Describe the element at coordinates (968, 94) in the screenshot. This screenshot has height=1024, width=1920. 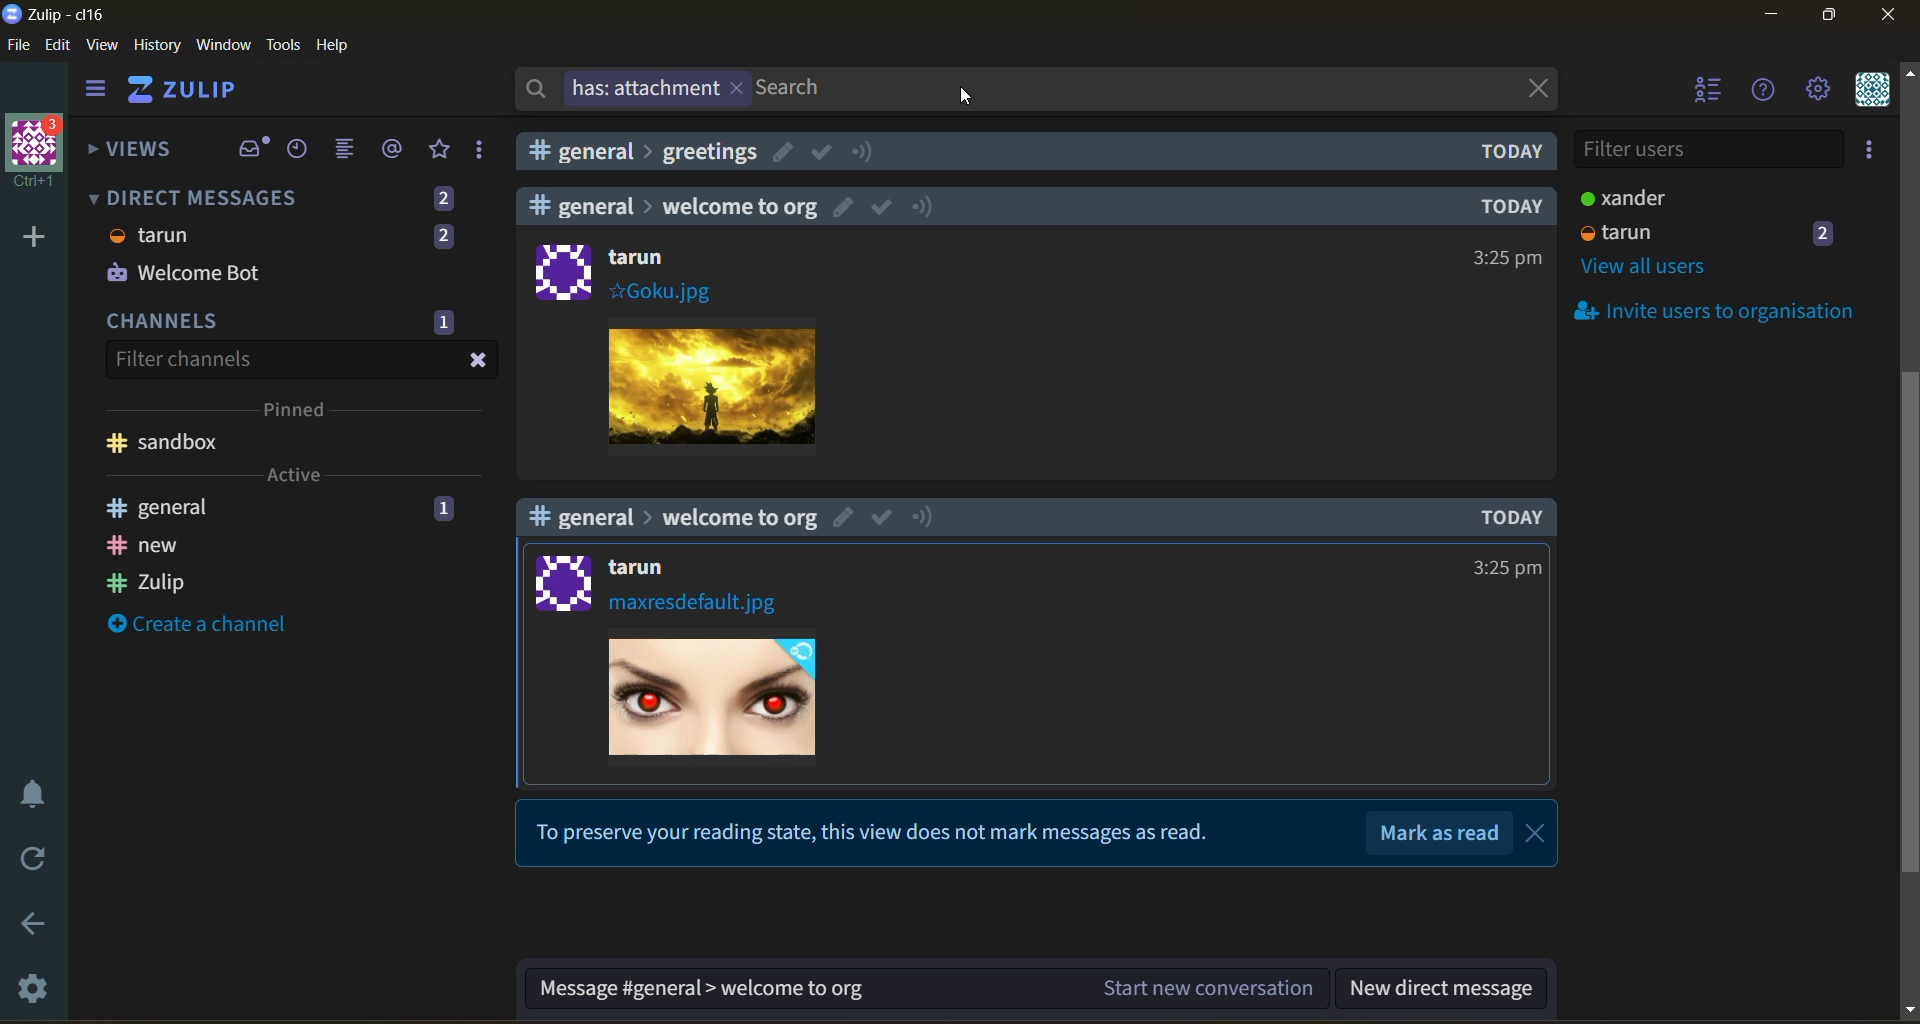
I see `cursor` at that location.